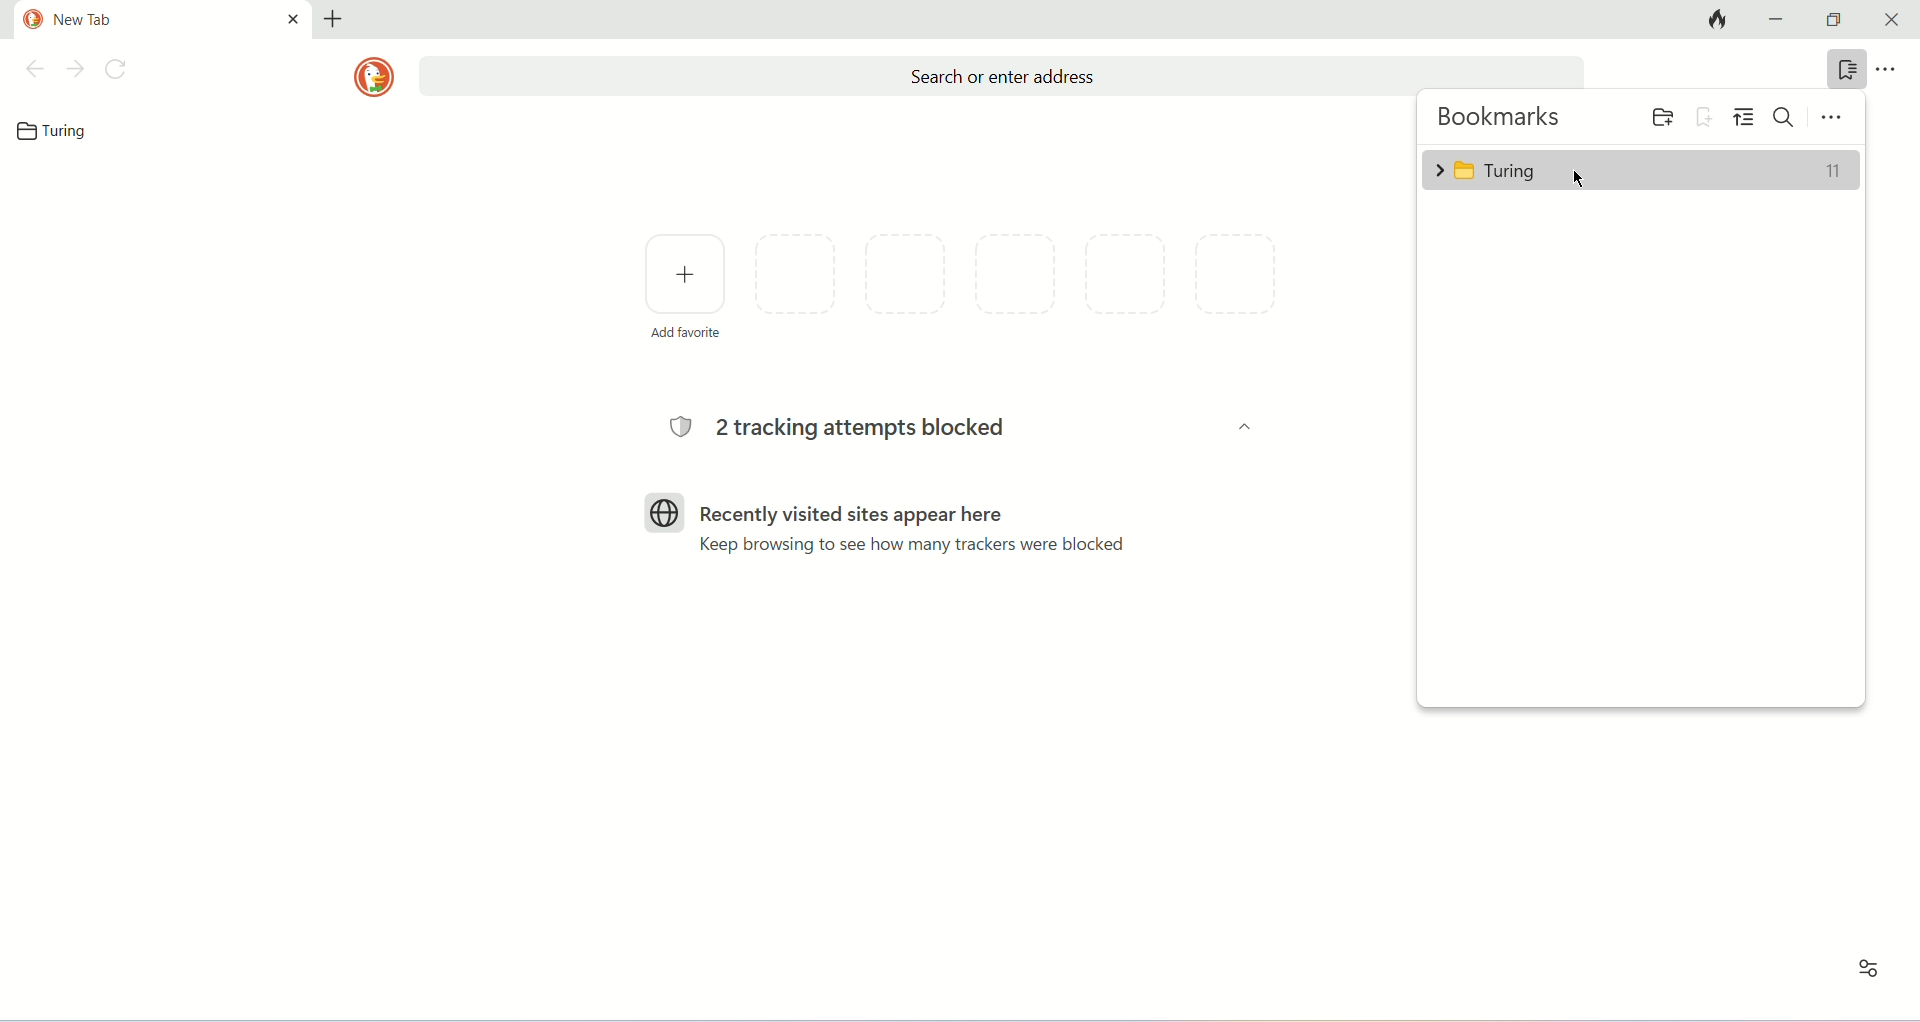 The image size is (1920, 1022). Describe the element at coordinates (1837, 20) in the screenshot. I see `maximize` at that location.